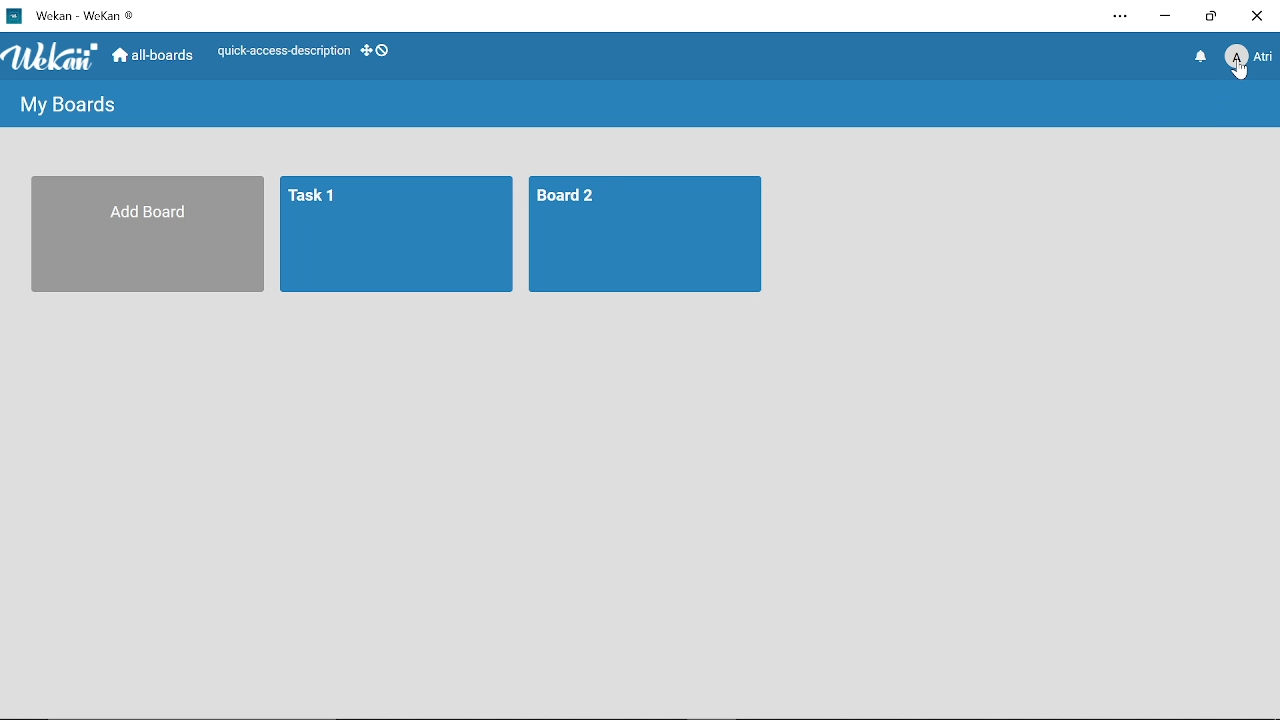 The image size is (1280, 720). I want to click on Notifiacations, so click(1202, 61).